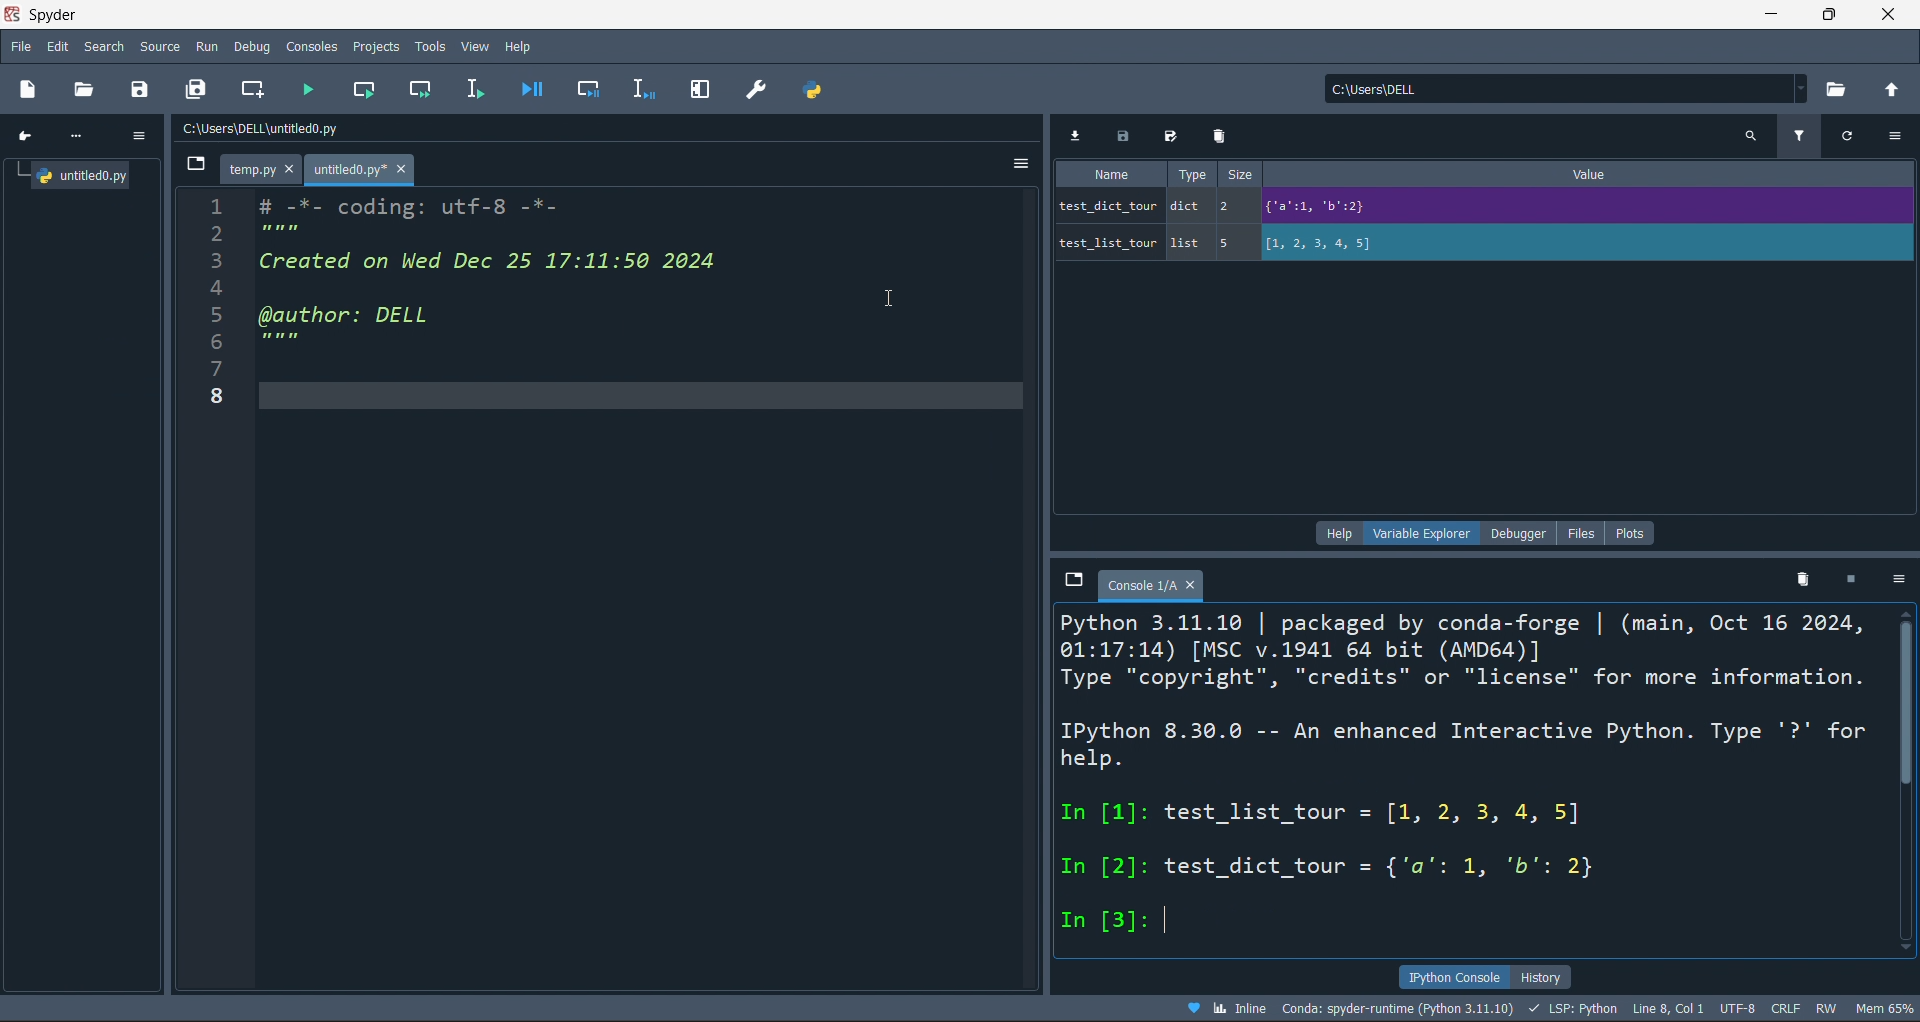  What do you see at coordinates (28, 91) in the screenshot?
I see `new file` at bounding box center [28, 91].